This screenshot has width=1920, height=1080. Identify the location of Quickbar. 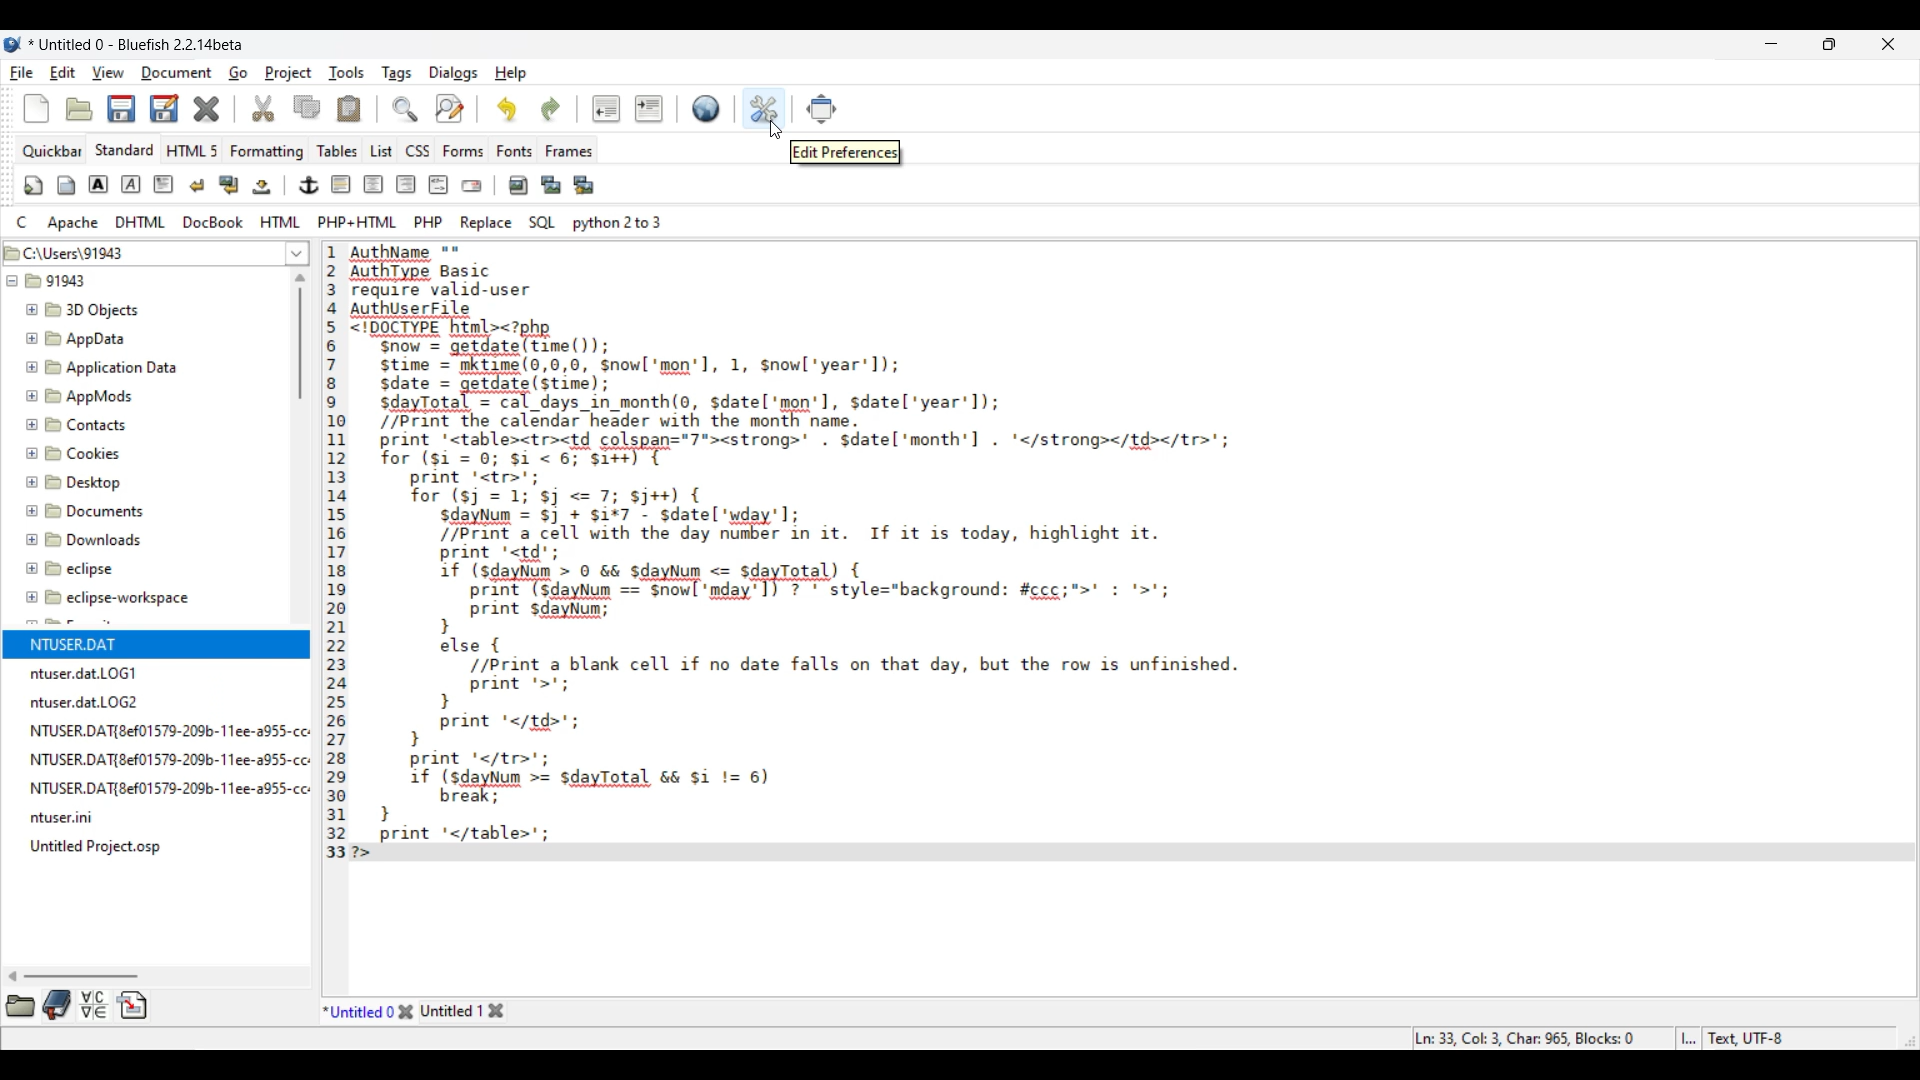
(52, 151).